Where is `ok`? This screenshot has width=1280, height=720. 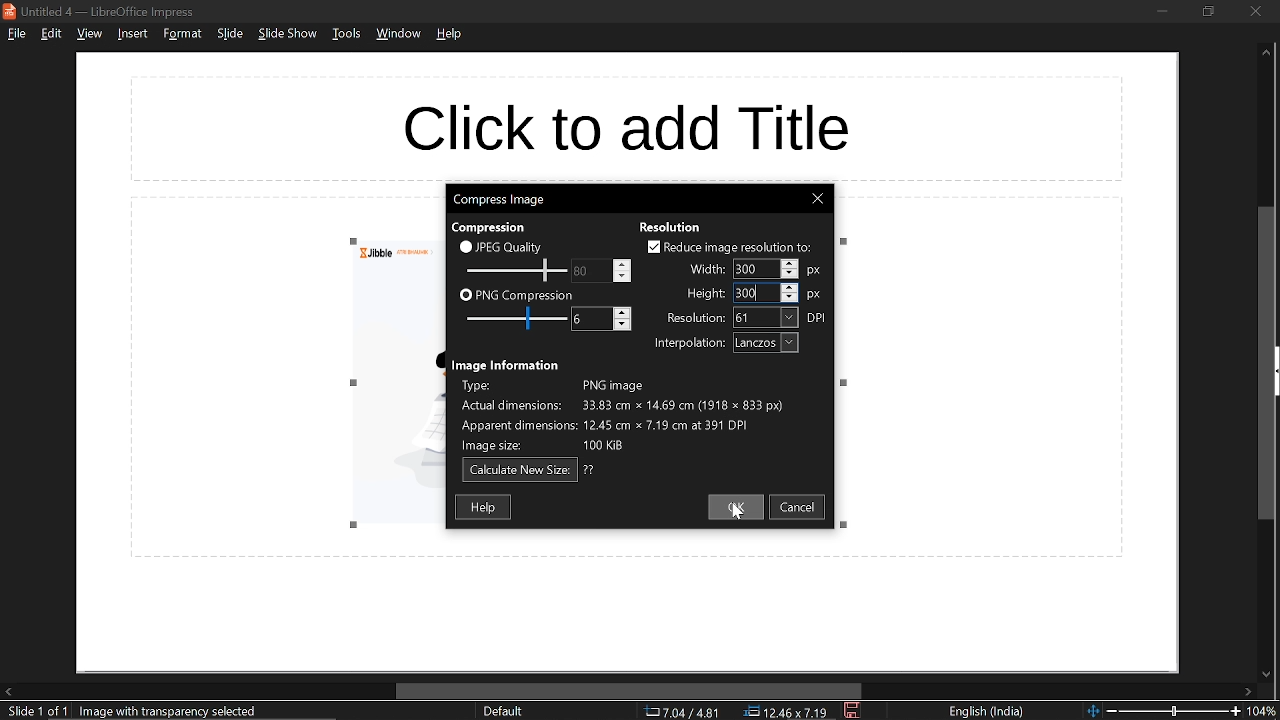 ok is located at coordinates (738, 508).